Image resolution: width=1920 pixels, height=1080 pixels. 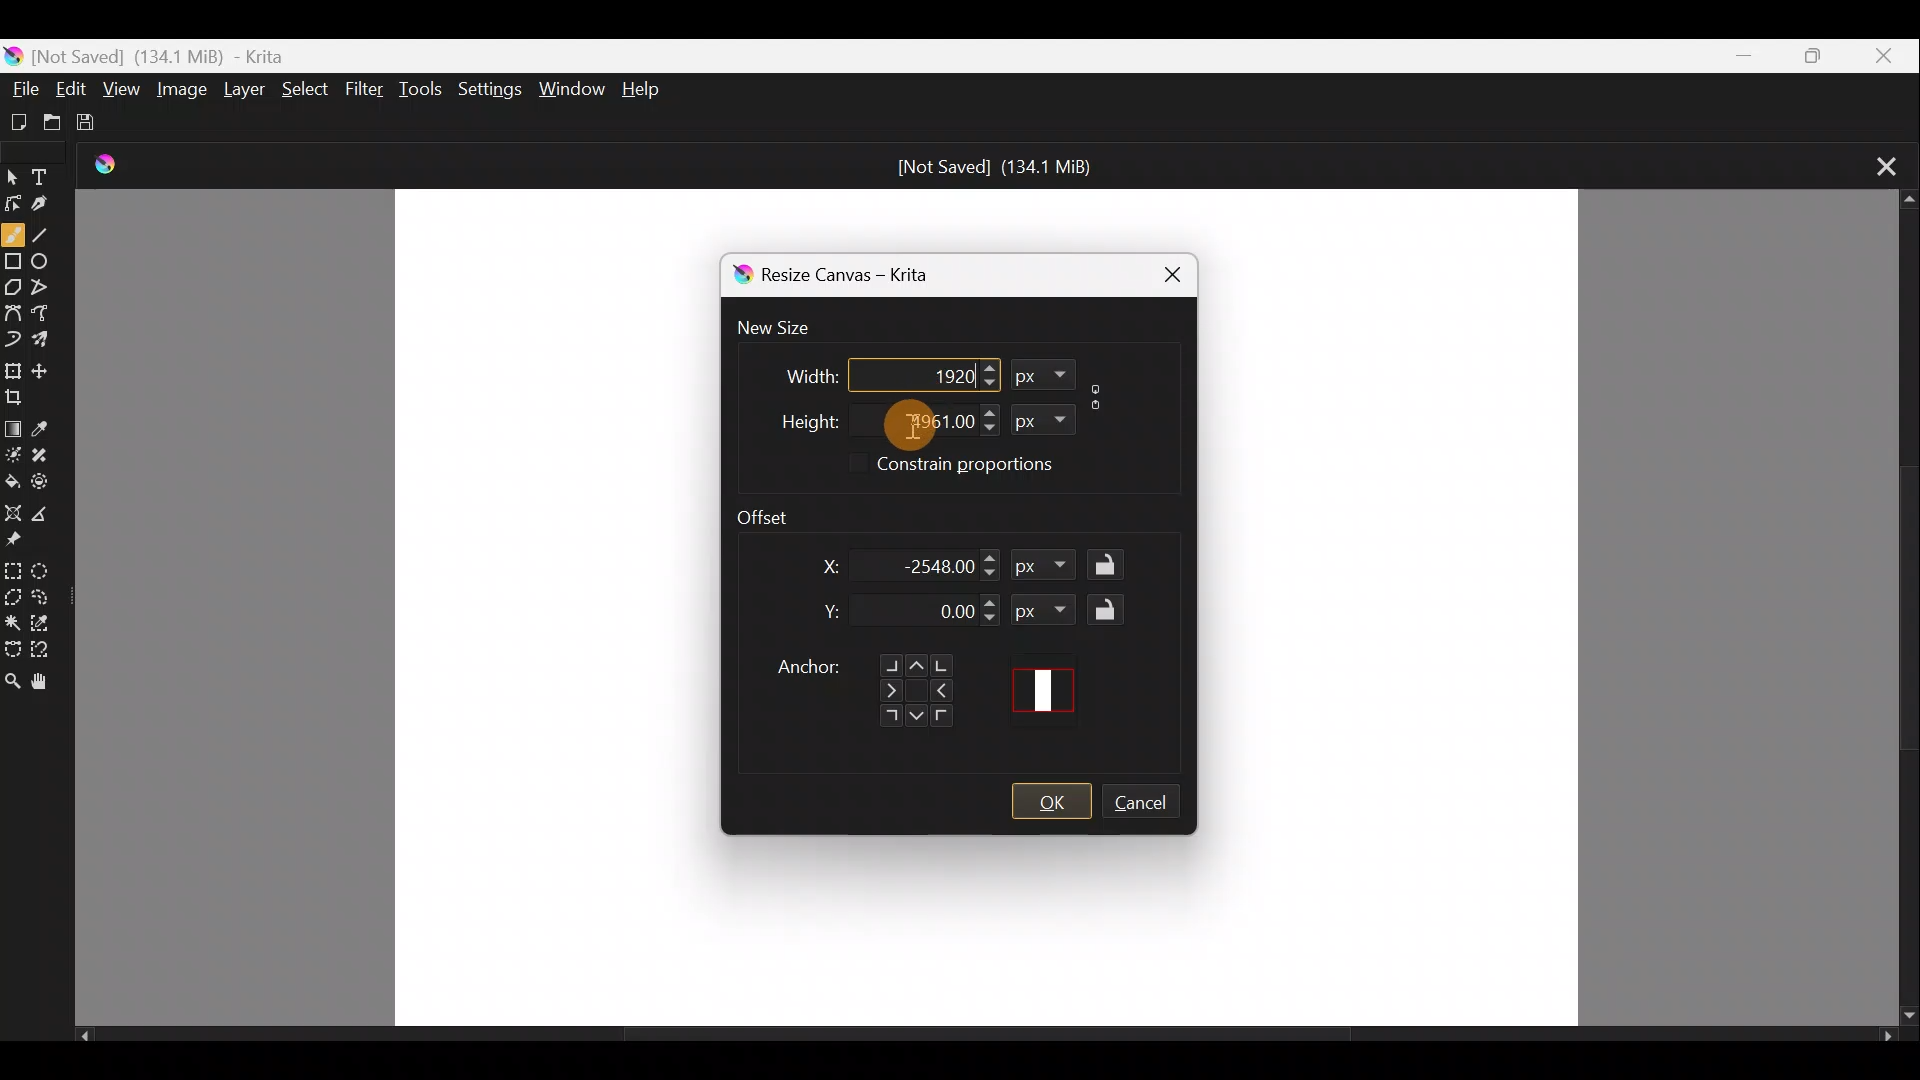 What do you see at coordinates (13, 338) in the screenshot?
I see `Dynamic brush tool` at bounding box center [13, 338].